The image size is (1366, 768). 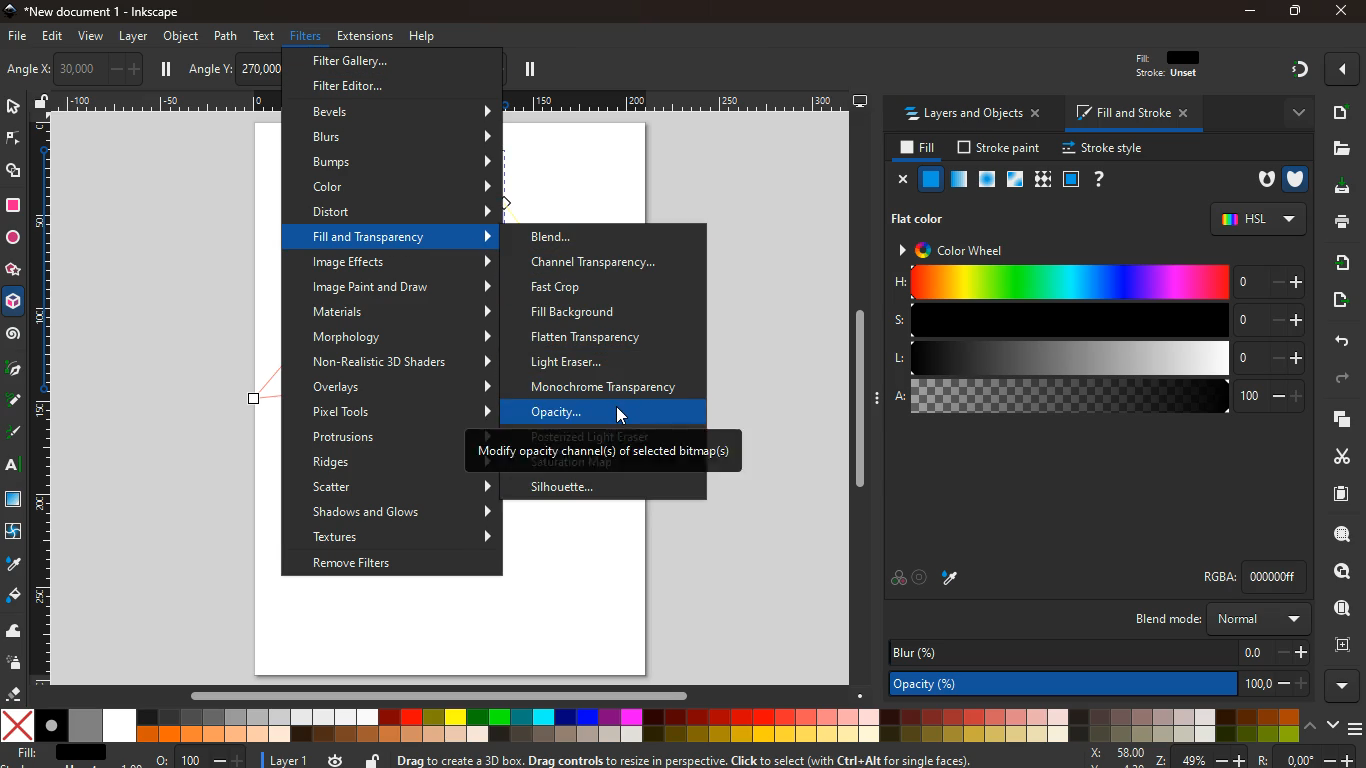 I want to click on close, so click(x=1339, y=12).